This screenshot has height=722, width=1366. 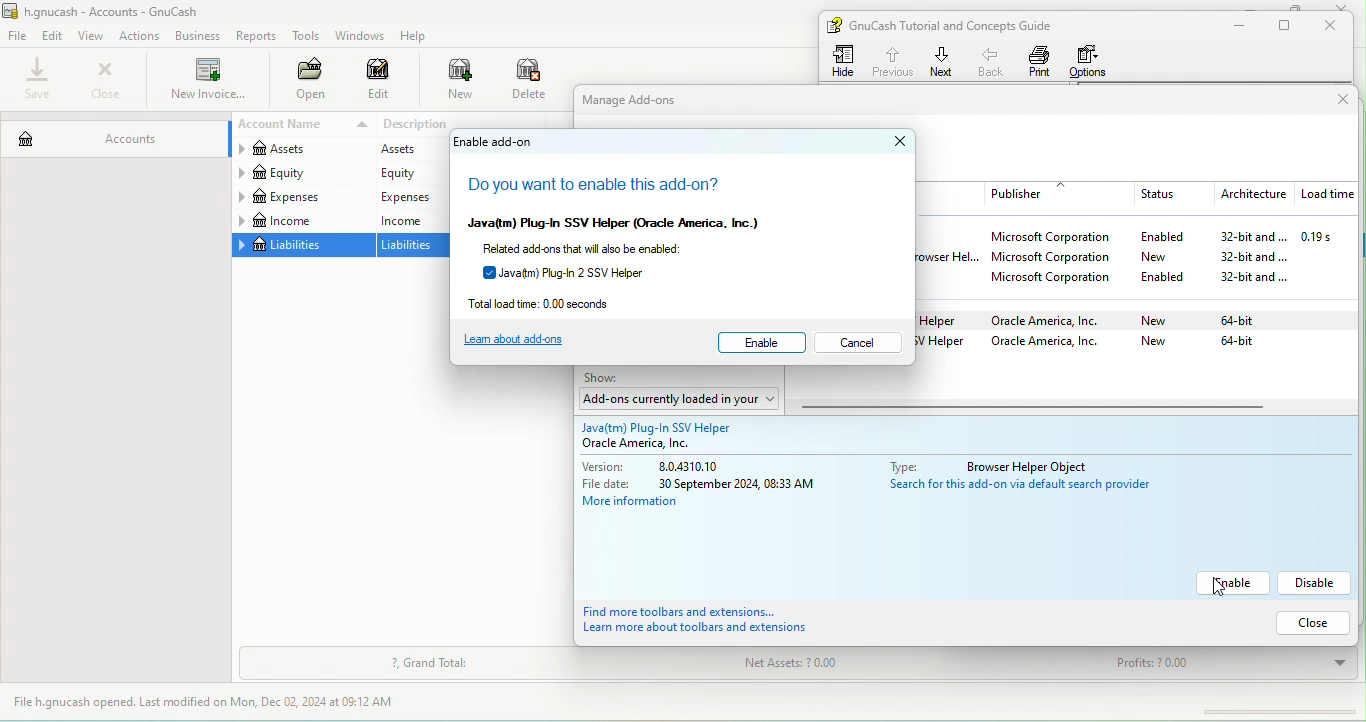 What do you see at coordinates (39, 80) in the screenshot?
I see `save` at bounding box center [39, 80].